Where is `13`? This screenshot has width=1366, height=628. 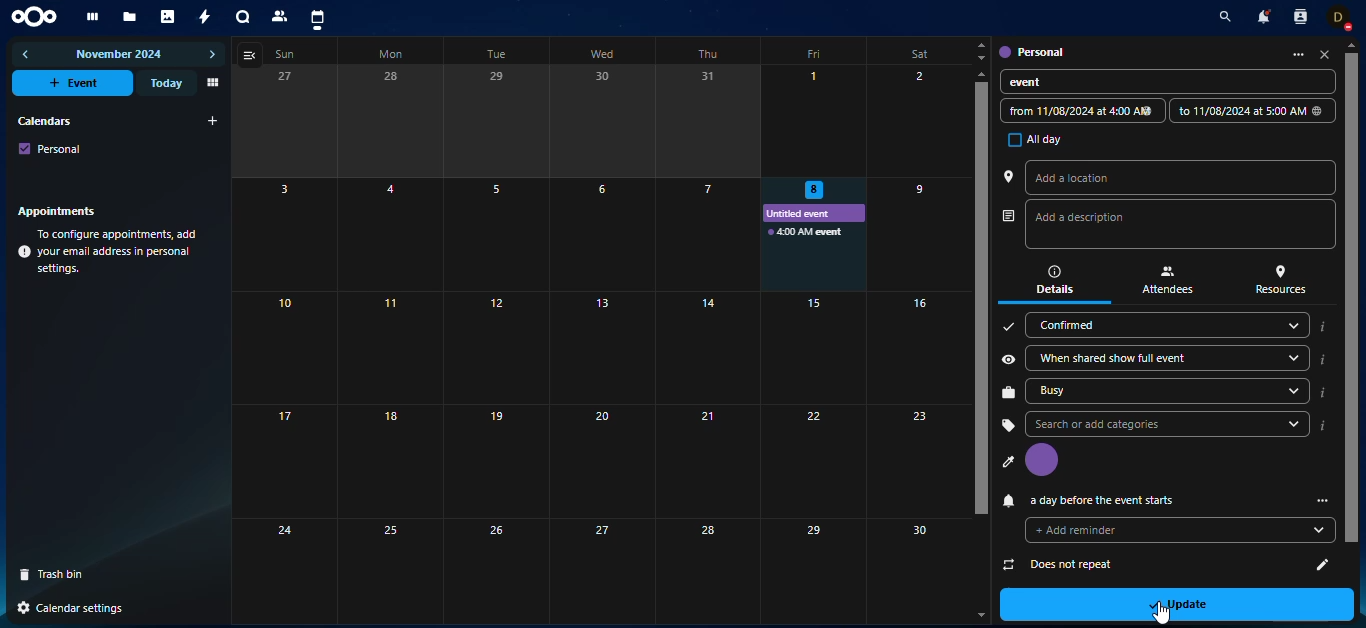
13 is located at coordinates (601, 347).